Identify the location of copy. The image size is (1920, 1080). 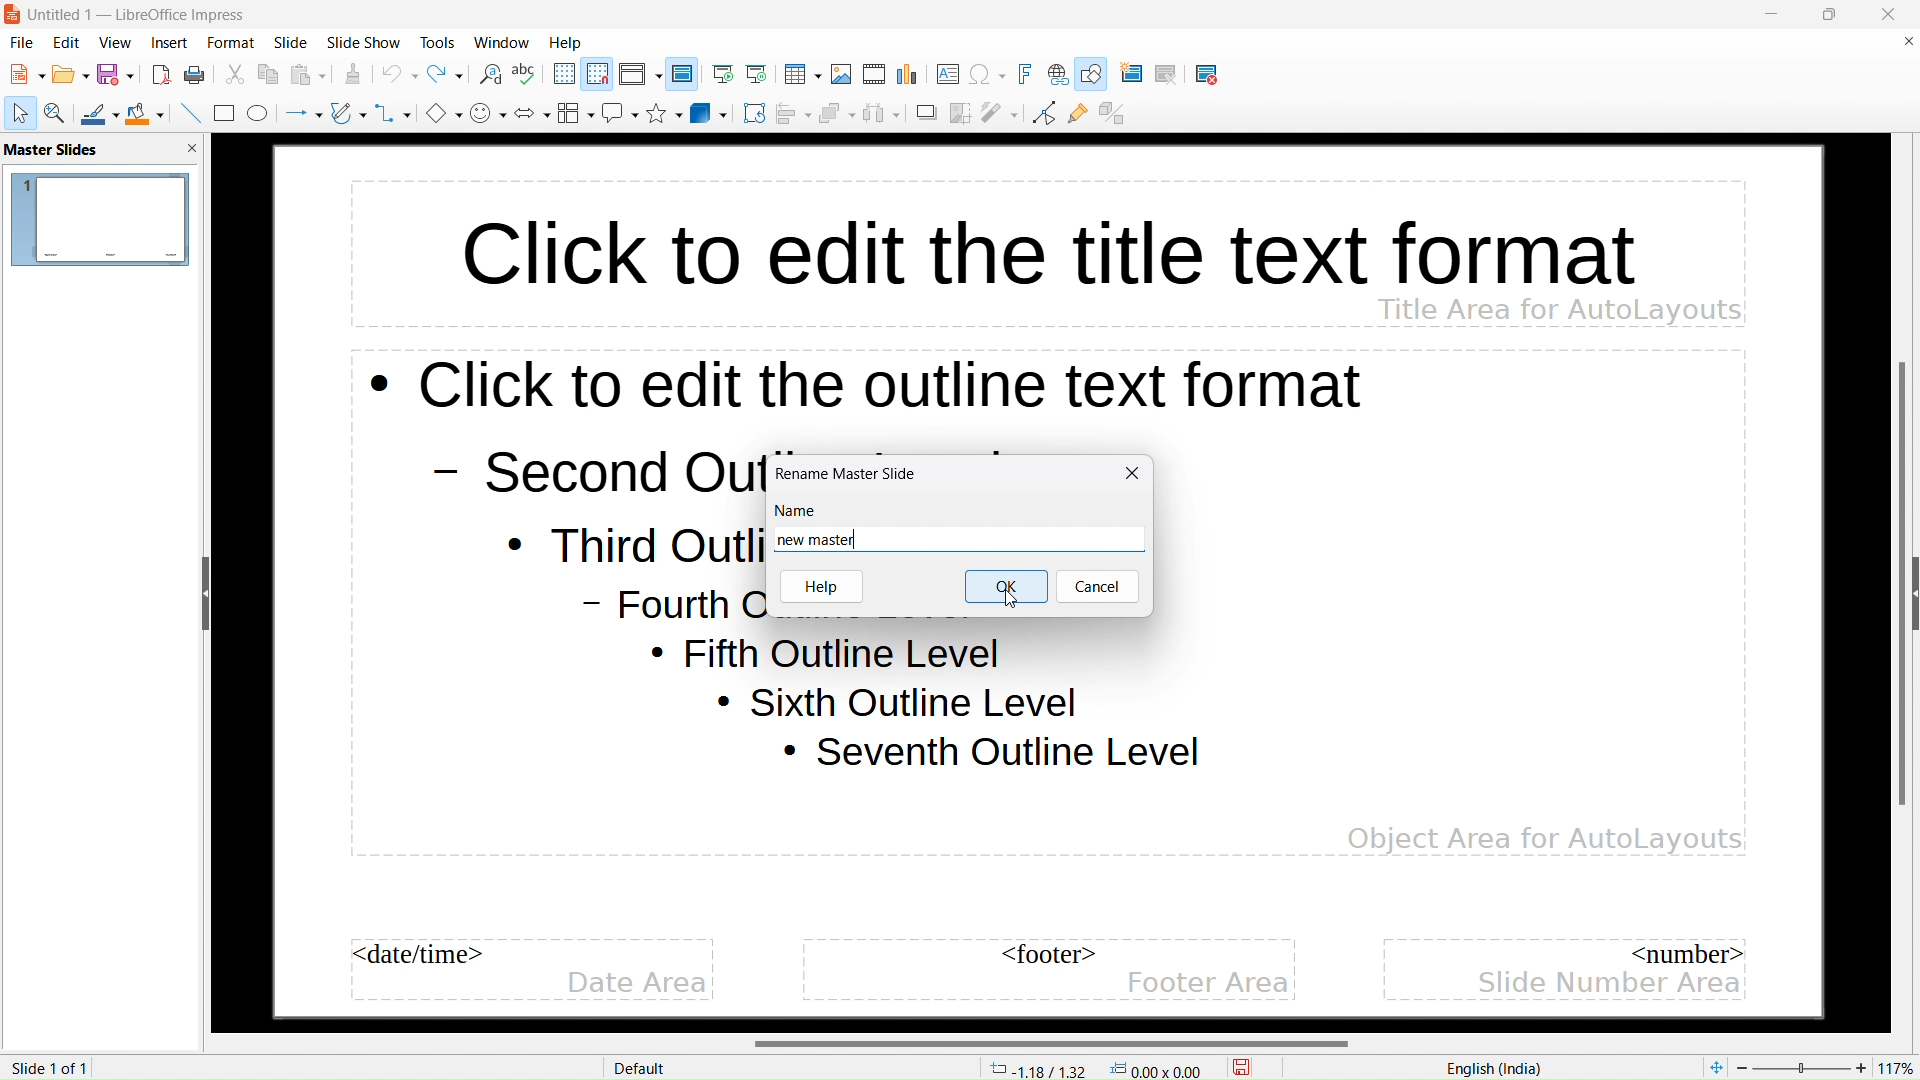
(268, 75).